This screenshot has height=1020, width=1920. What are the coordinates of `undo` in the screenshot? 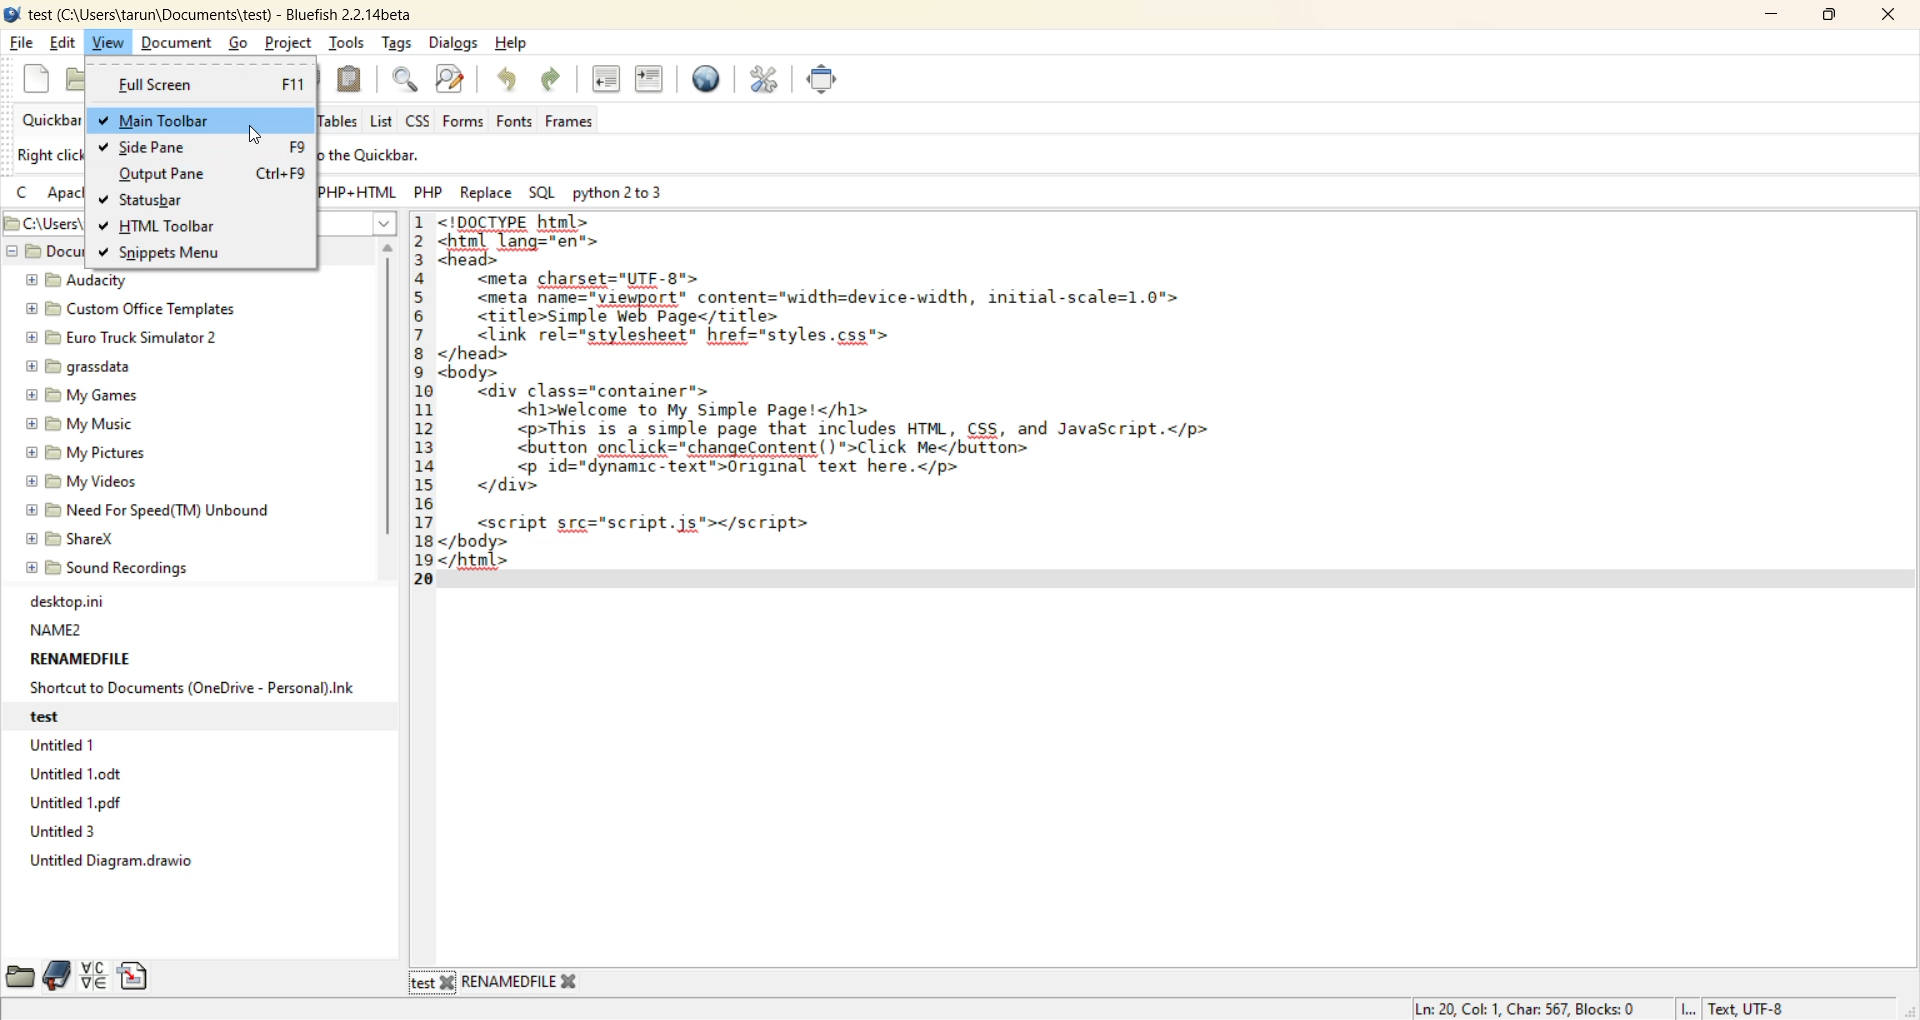 It's located at (508, 81).